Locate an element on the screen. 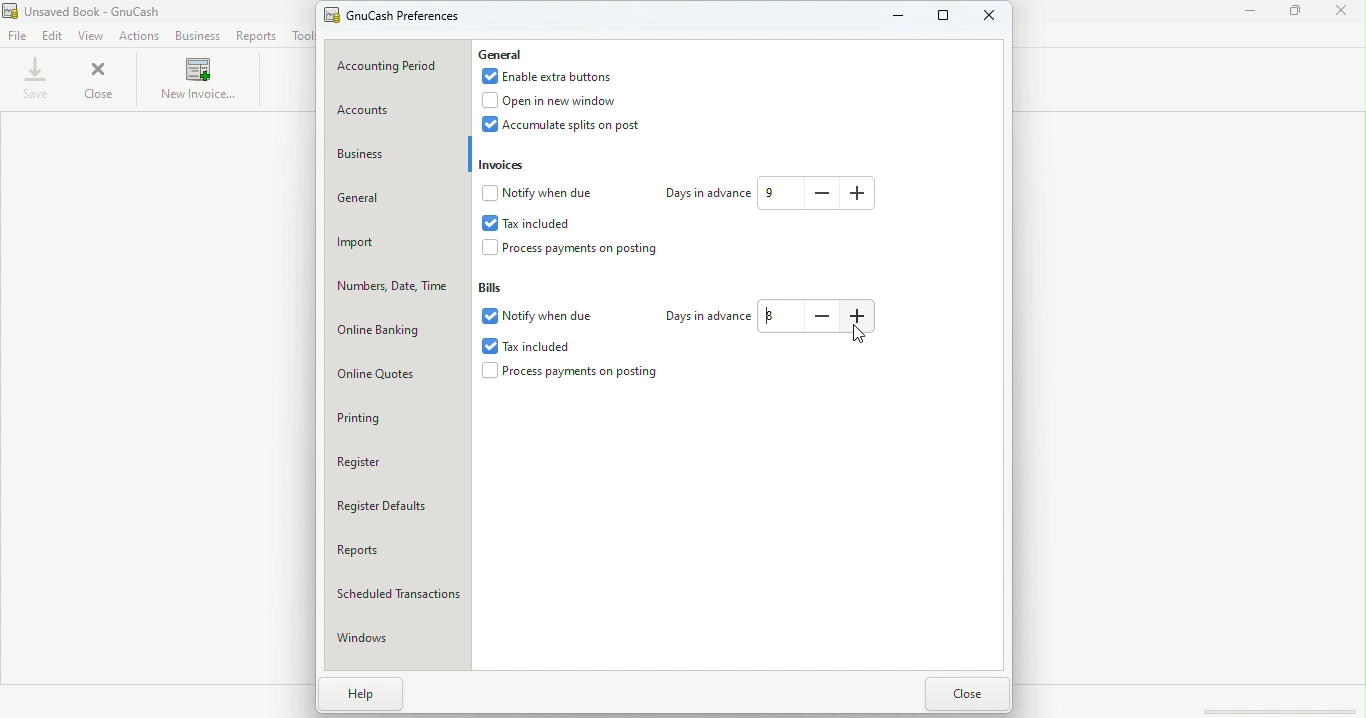 The height and width of the screenshot is (718, 1366). Close is located at coordinates (993, 22).